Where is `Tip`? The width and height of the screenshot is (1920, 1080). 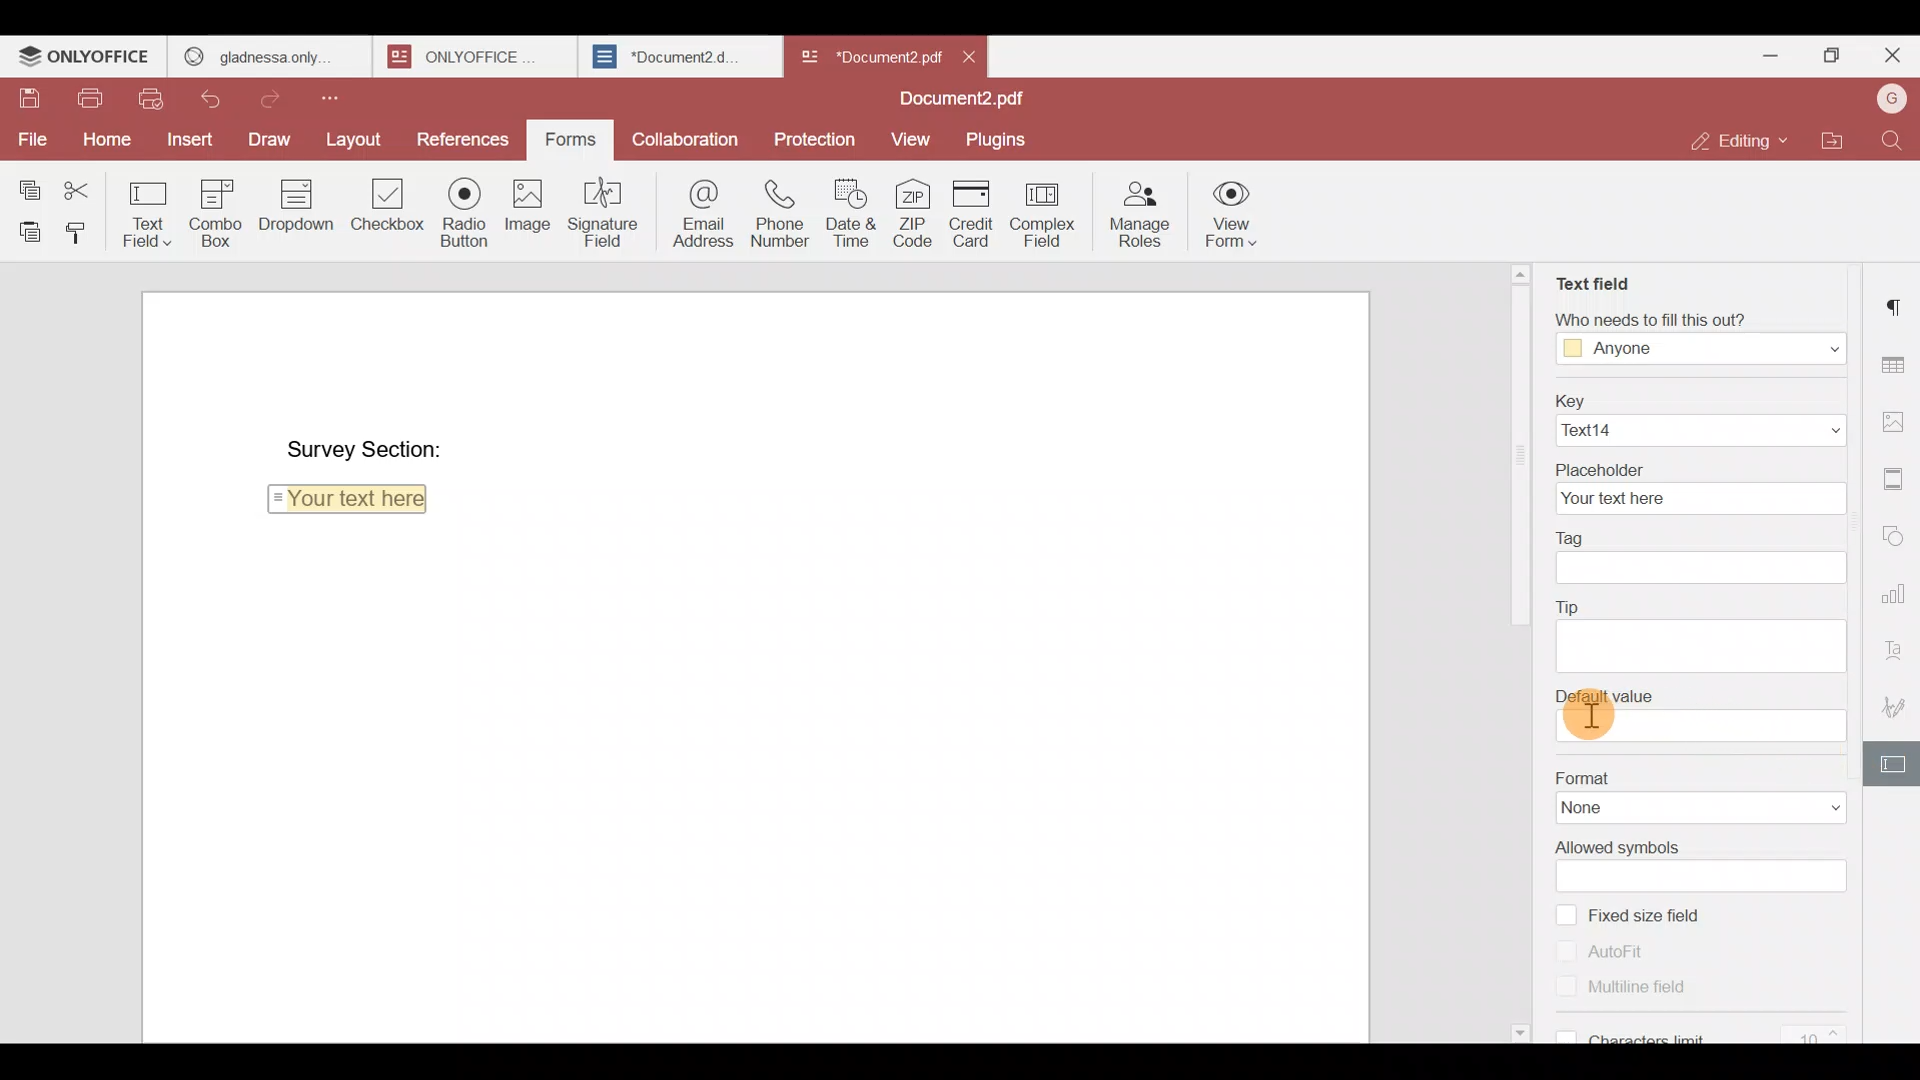
Tip is located at coordinates (1696, 607).